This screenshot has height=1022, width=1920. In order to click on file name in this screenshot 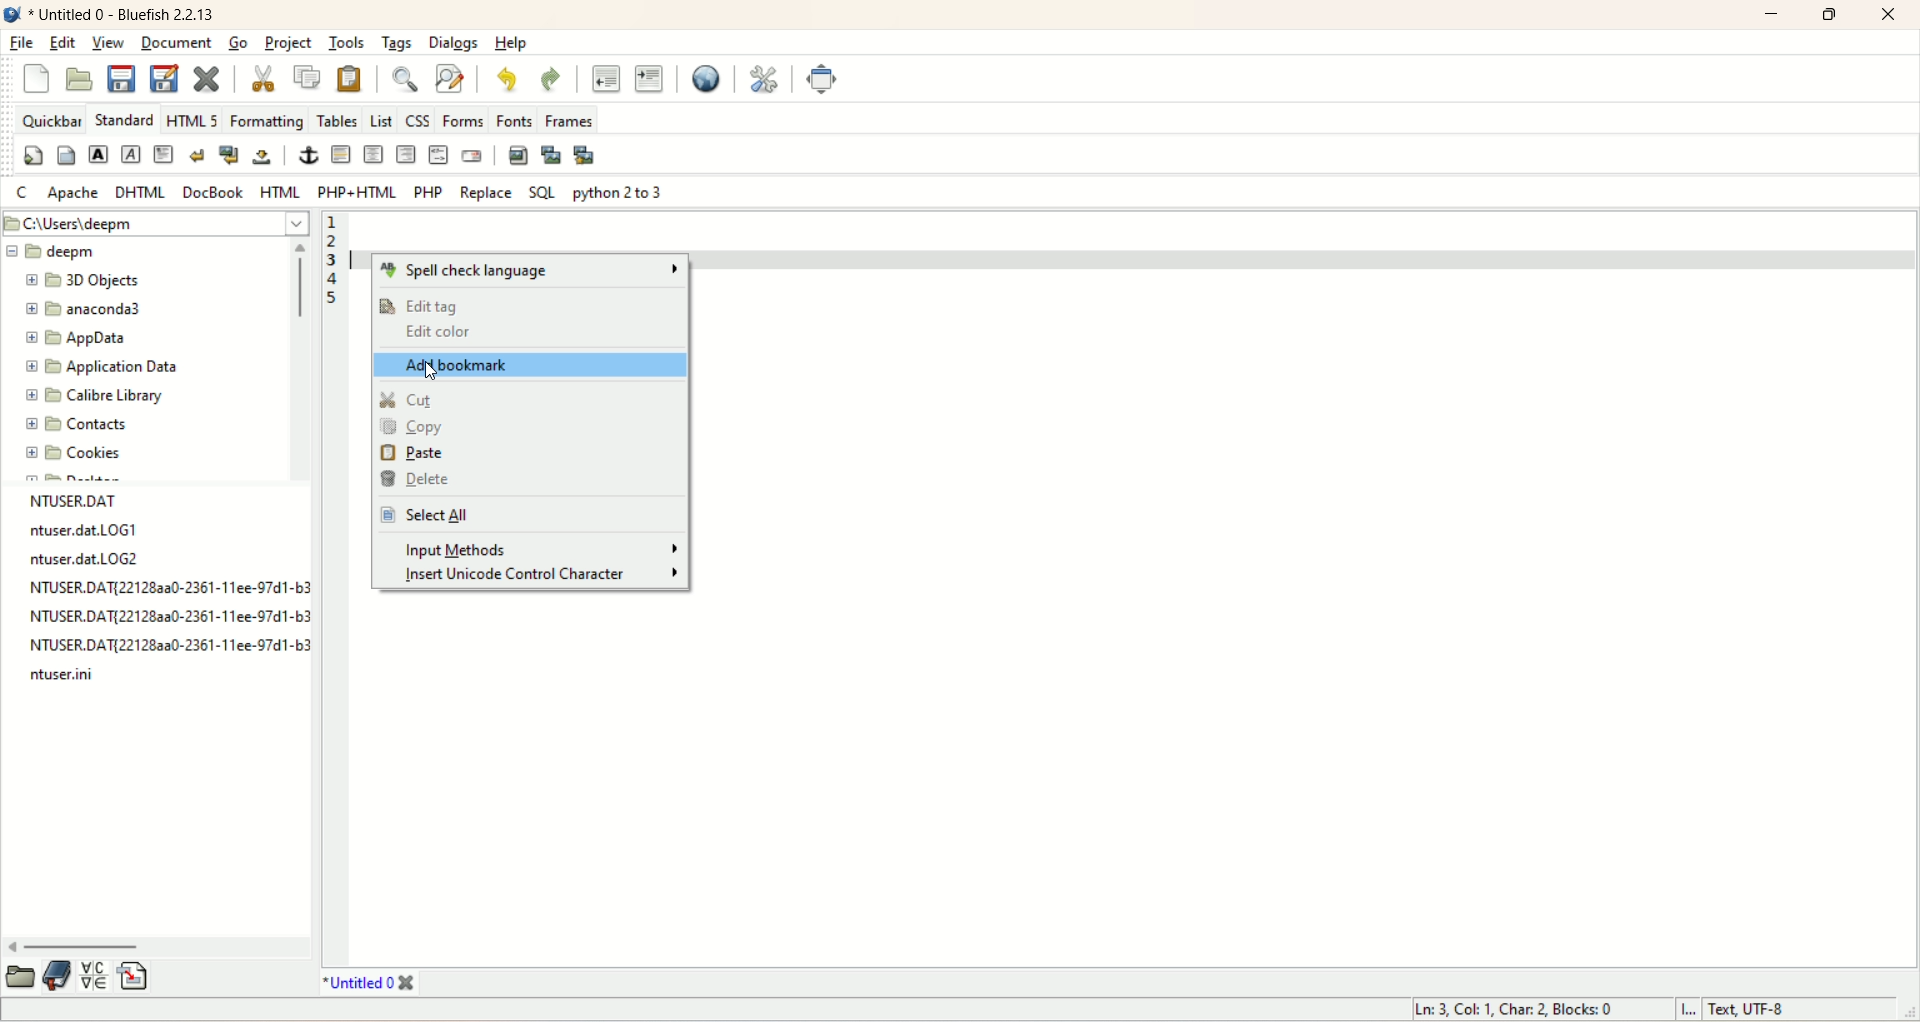, I will do `click(78, 674)`.